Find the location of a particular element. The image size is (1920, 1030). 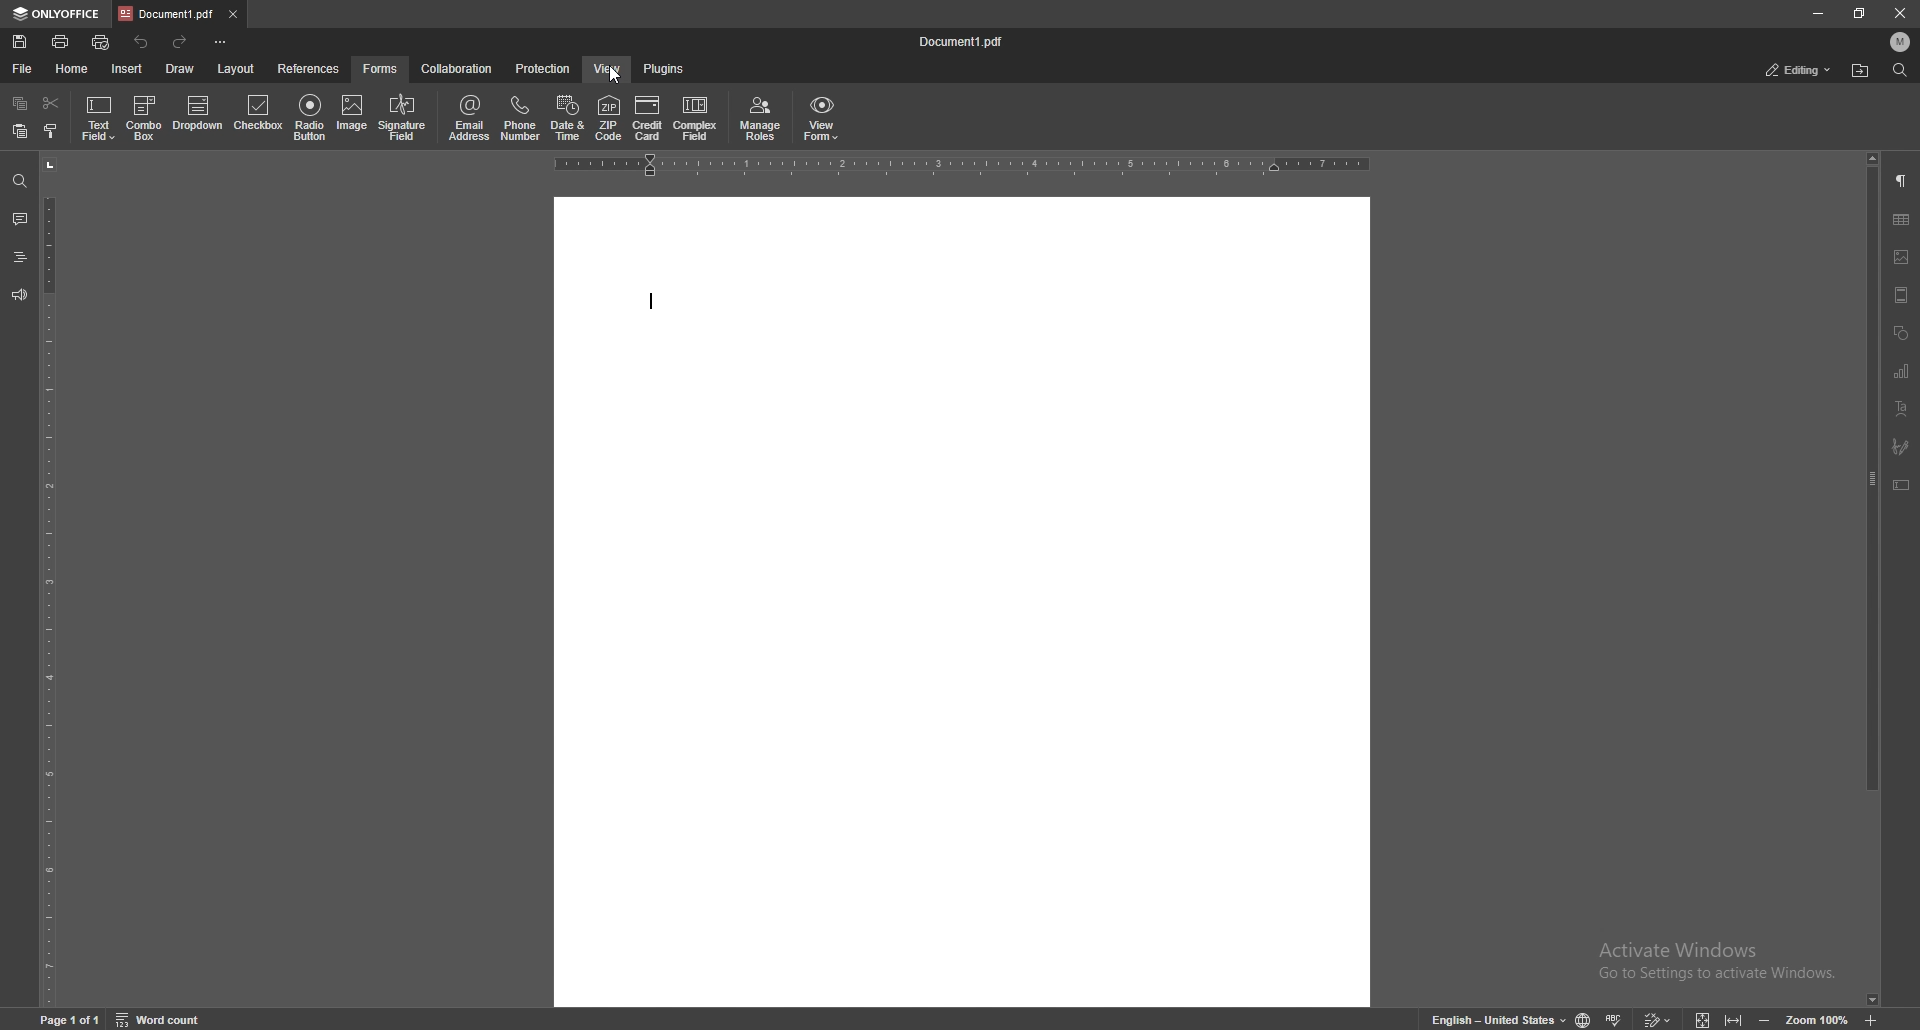

plugins is located at coordinates (668, 69).